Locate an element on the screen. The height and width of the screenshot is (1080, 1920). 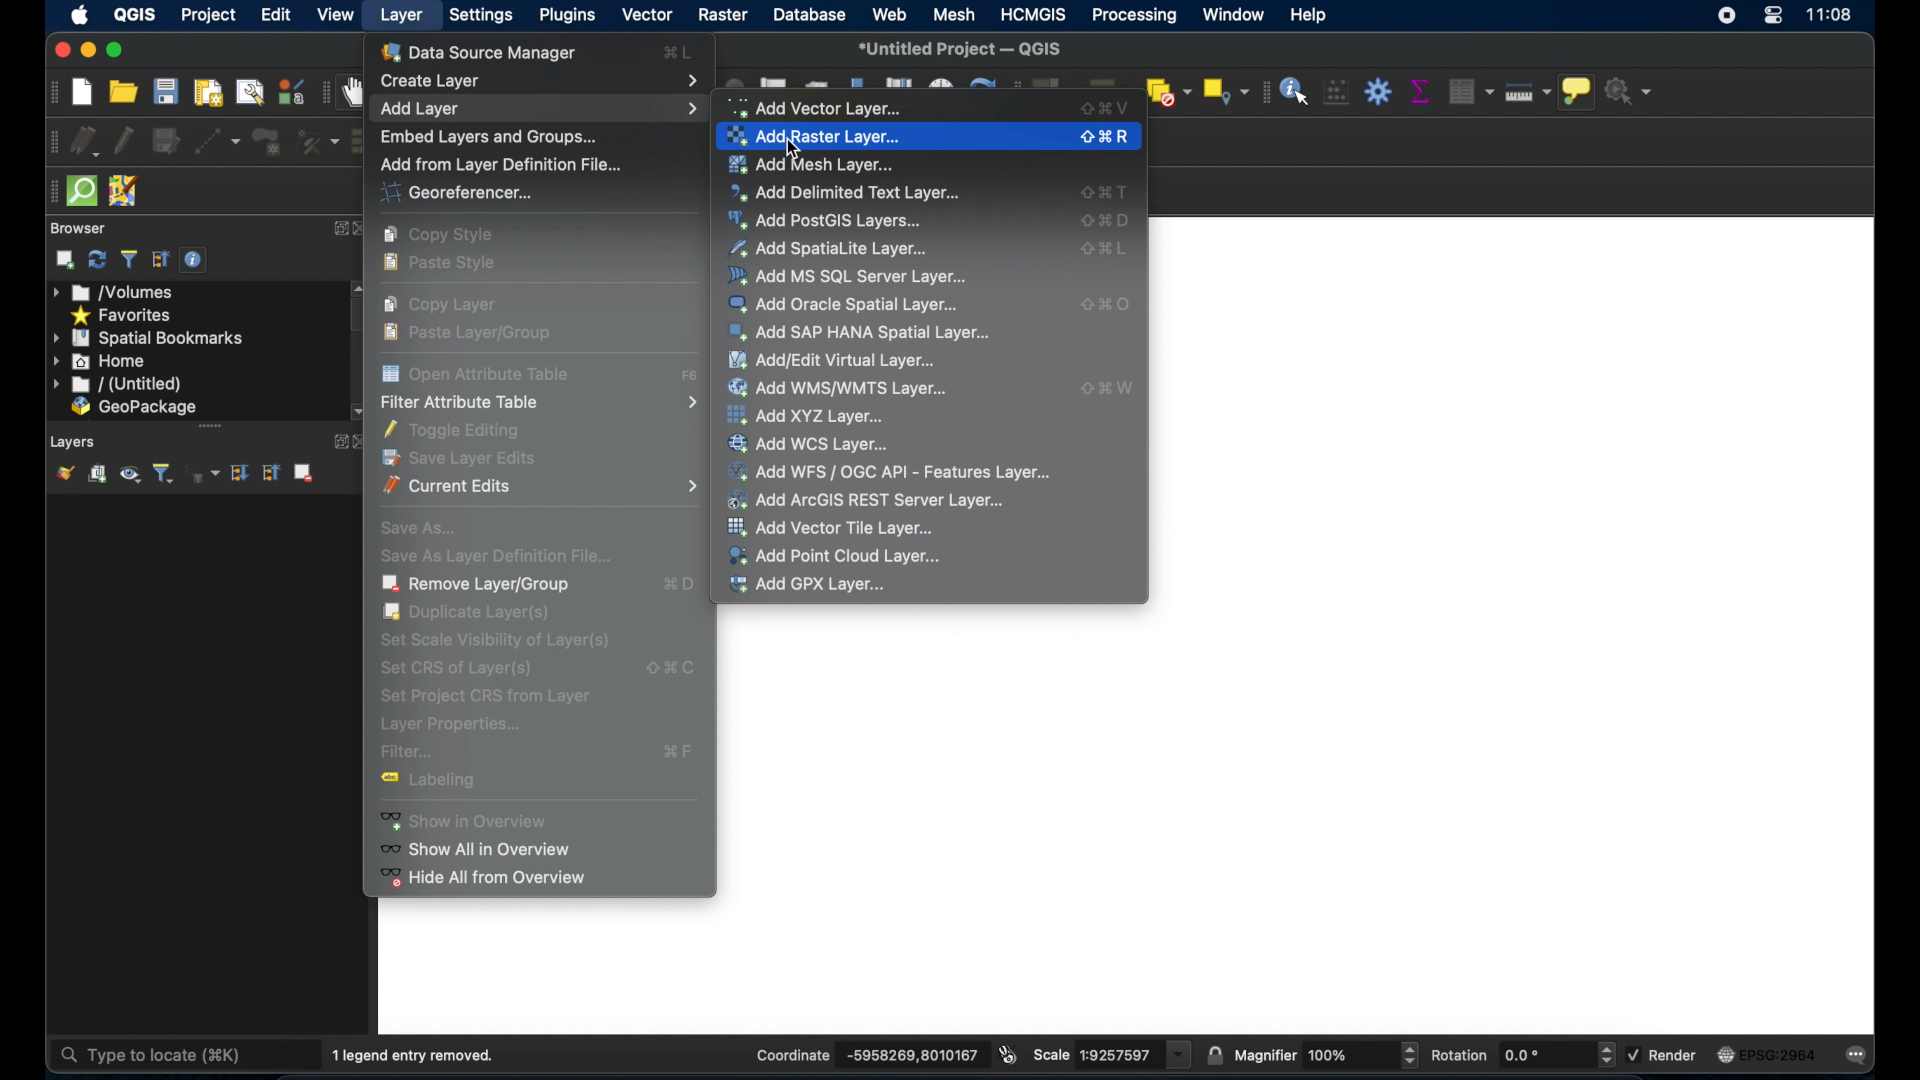
show layout manager is located at coordinates (247, 93).